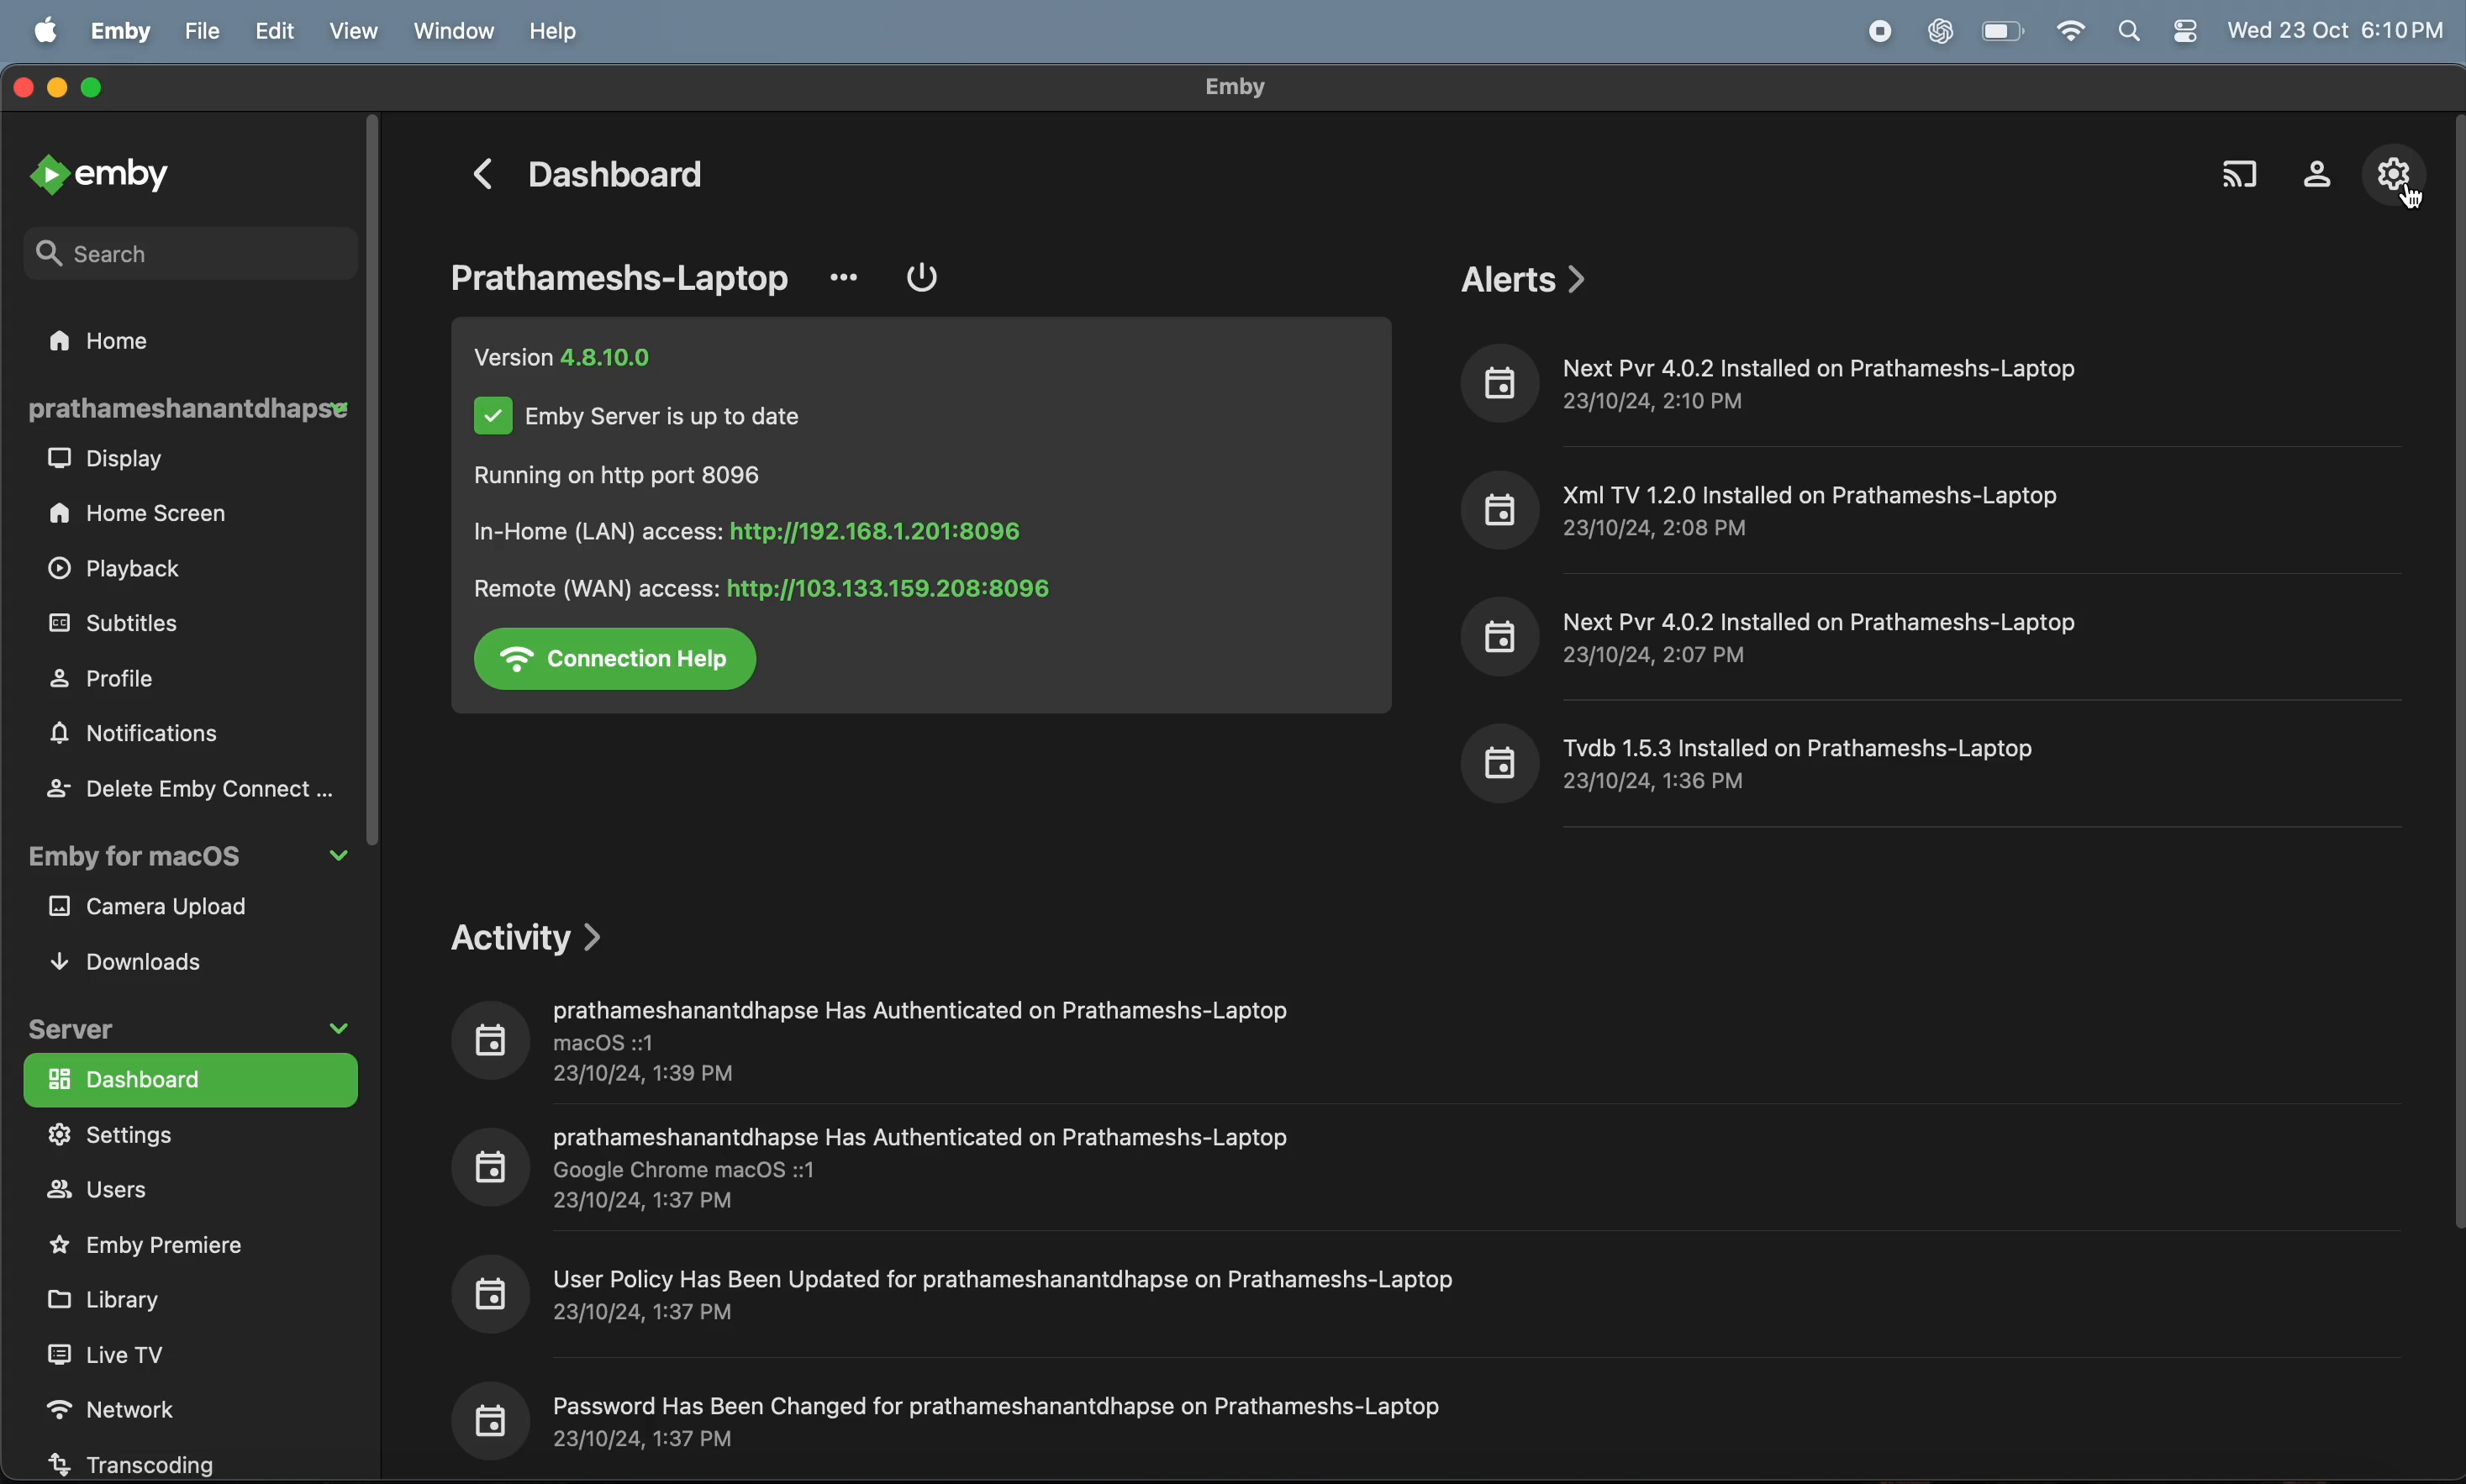  Describe the element at coordinates (1546, 277) in the screenshot. I see `alerts` at that location.